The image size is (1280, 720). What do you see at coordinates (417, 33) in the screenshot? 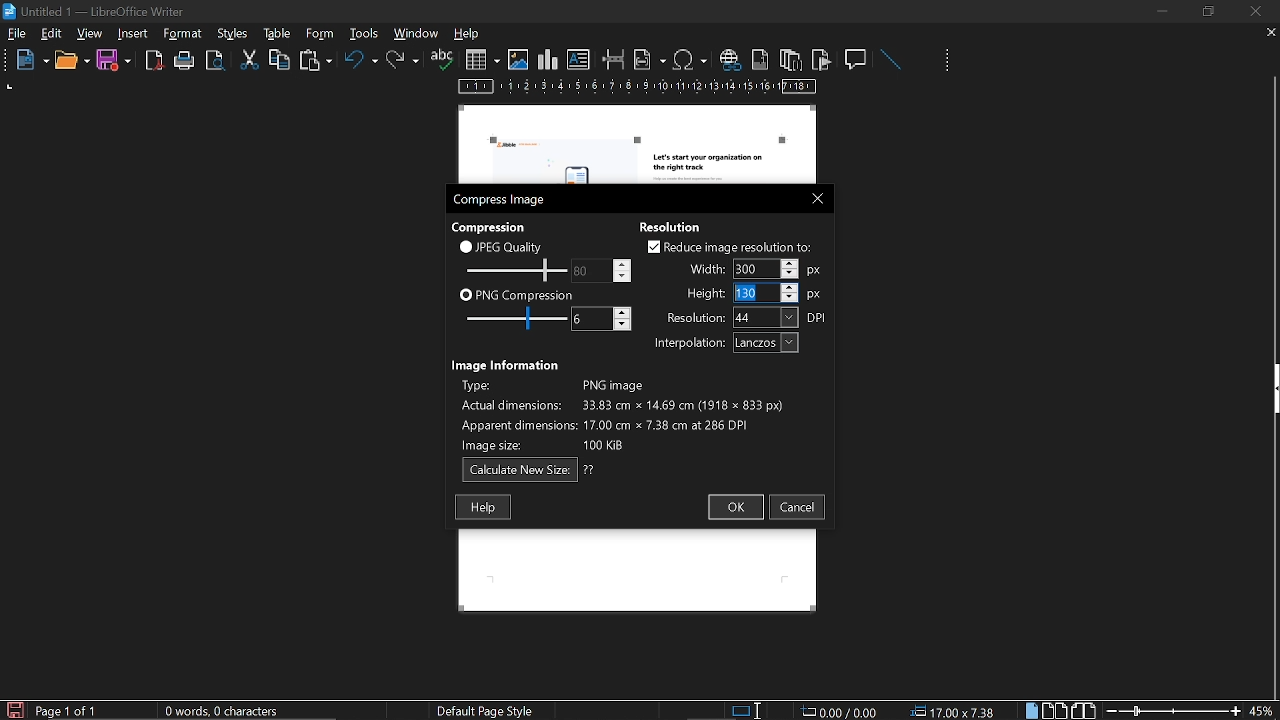
I see `window` at bounding box center [417, 33].